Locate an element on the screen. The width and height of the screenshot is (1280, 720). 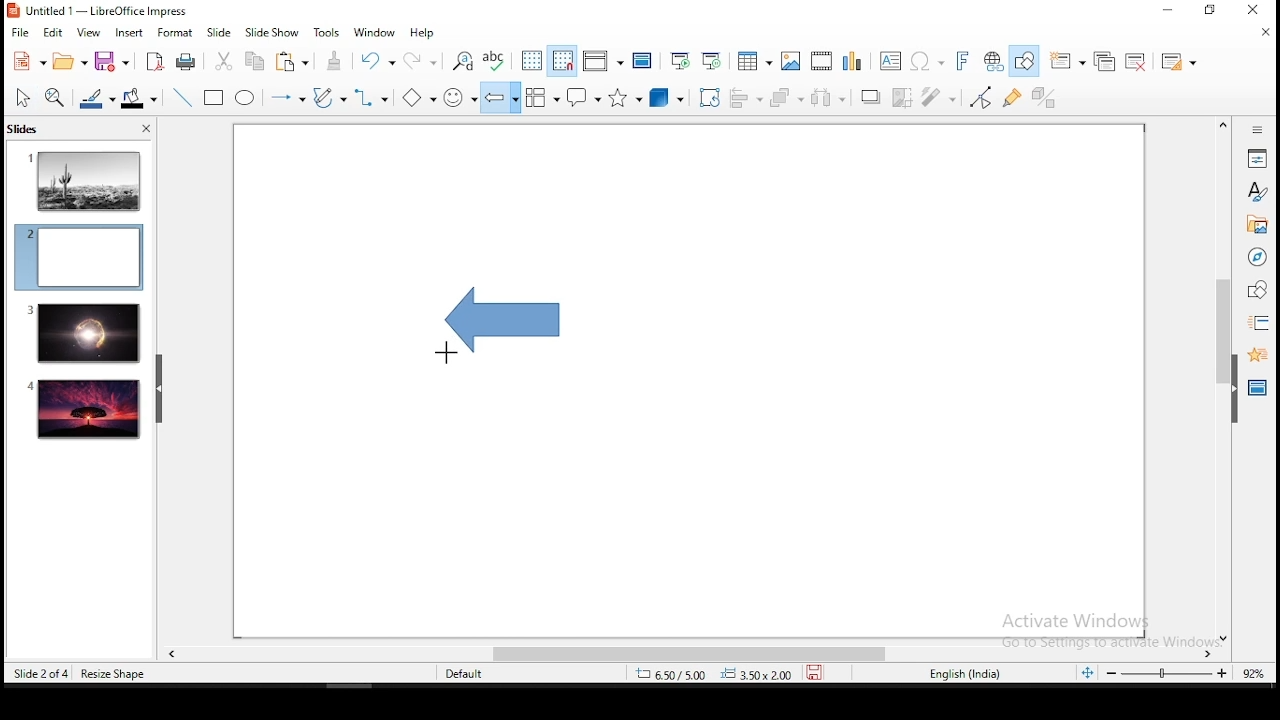
slide 2 of 4 is located at coordinates (41, 674).